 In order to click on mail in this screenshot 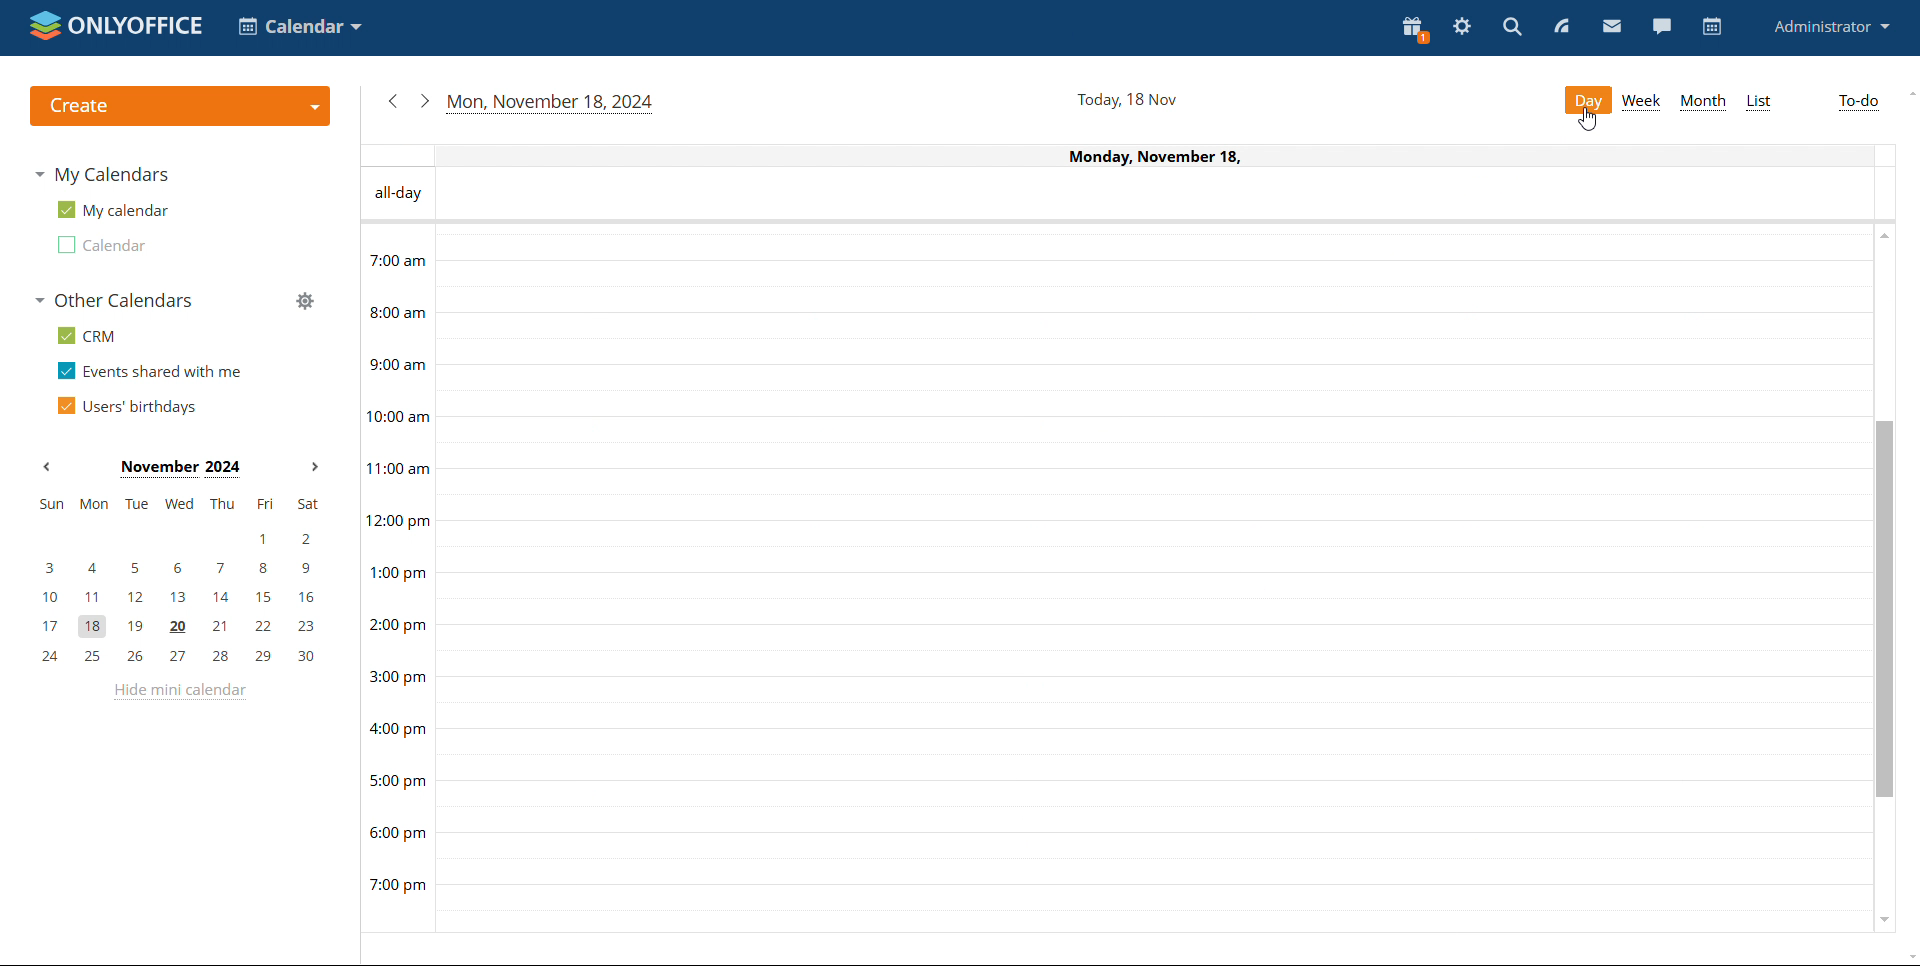, I will do `click(1611, 27)`.